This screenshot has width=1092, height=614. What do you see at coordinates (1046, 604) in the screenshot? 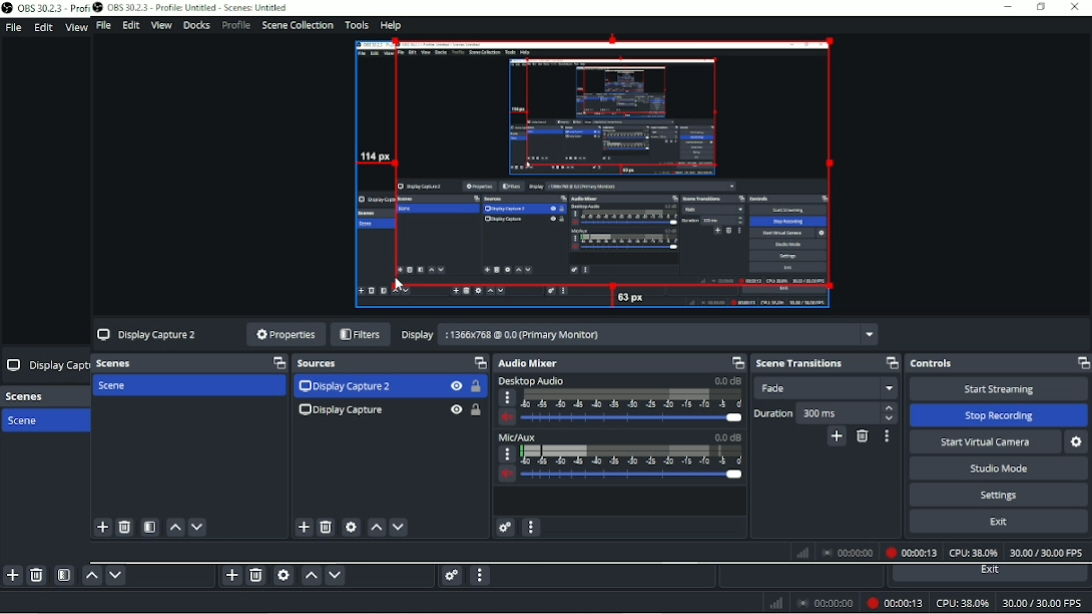
I see `30.00/30.00 FPS` at bounding box center [1046, 604].